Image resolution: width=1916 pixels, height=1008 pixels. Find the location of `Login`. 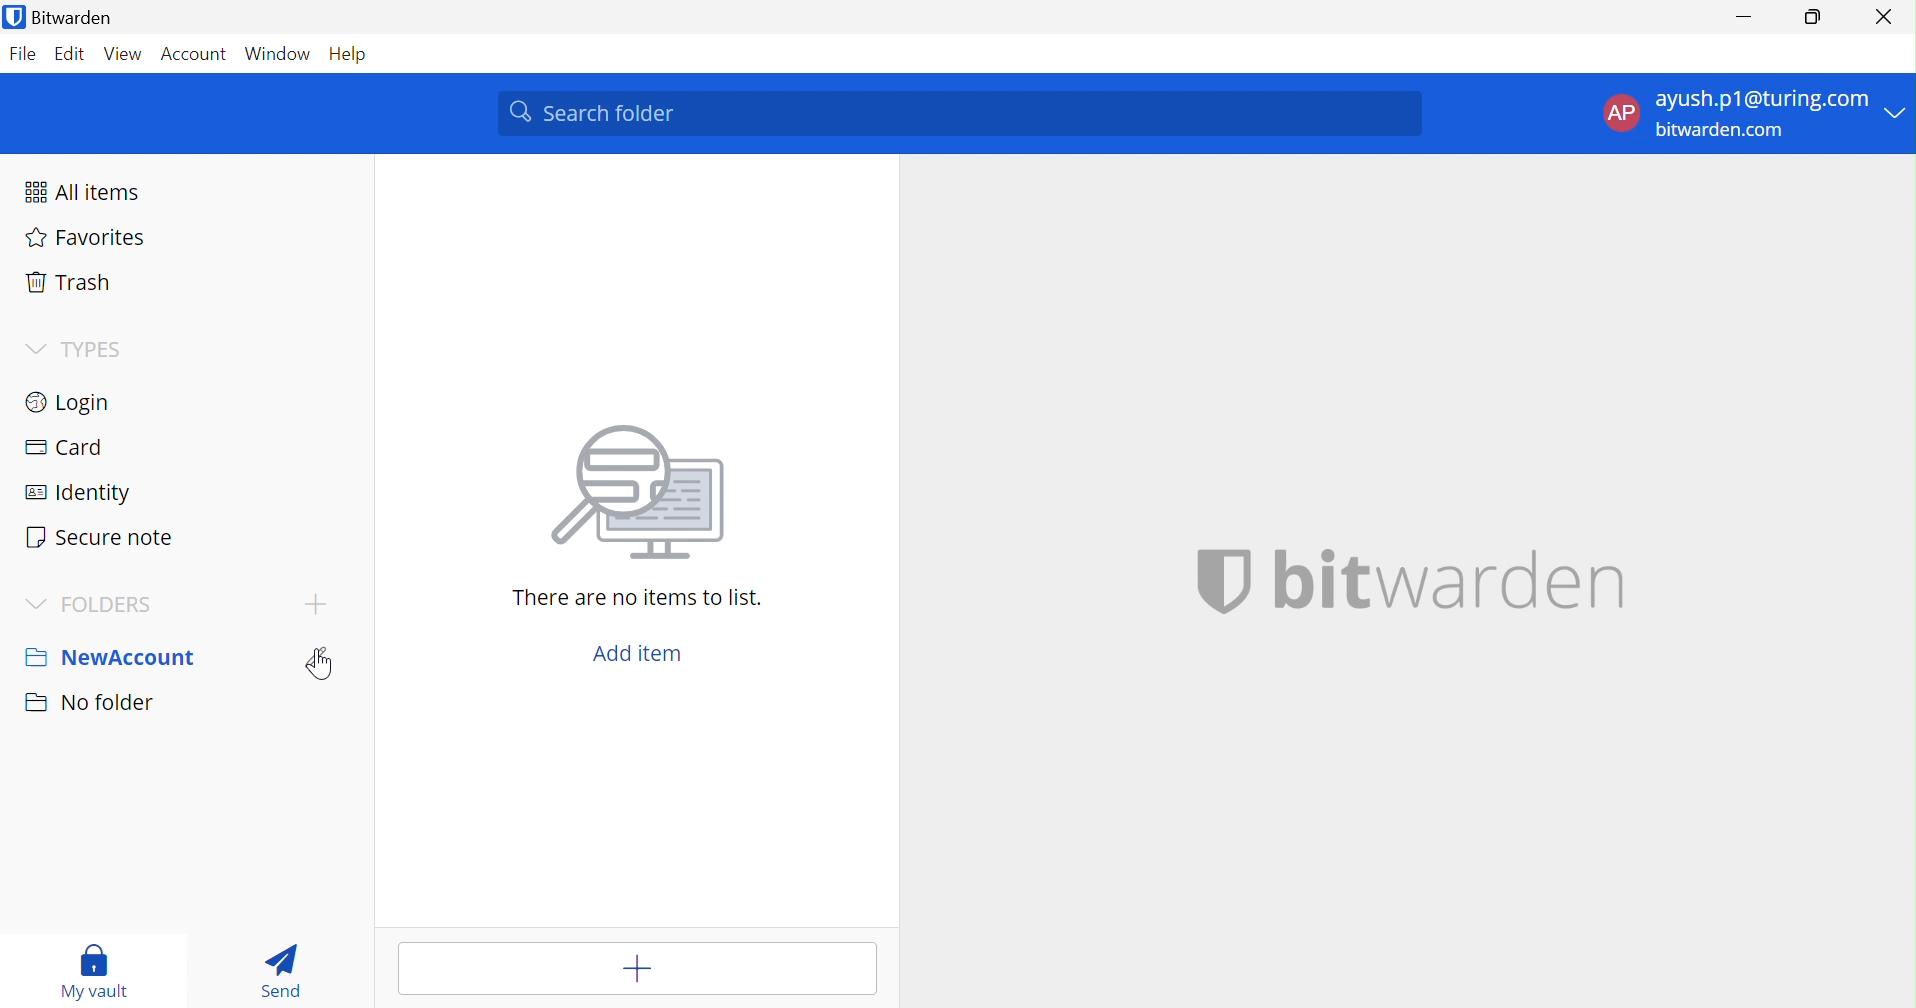

Login is located at coordinates (71, 400).